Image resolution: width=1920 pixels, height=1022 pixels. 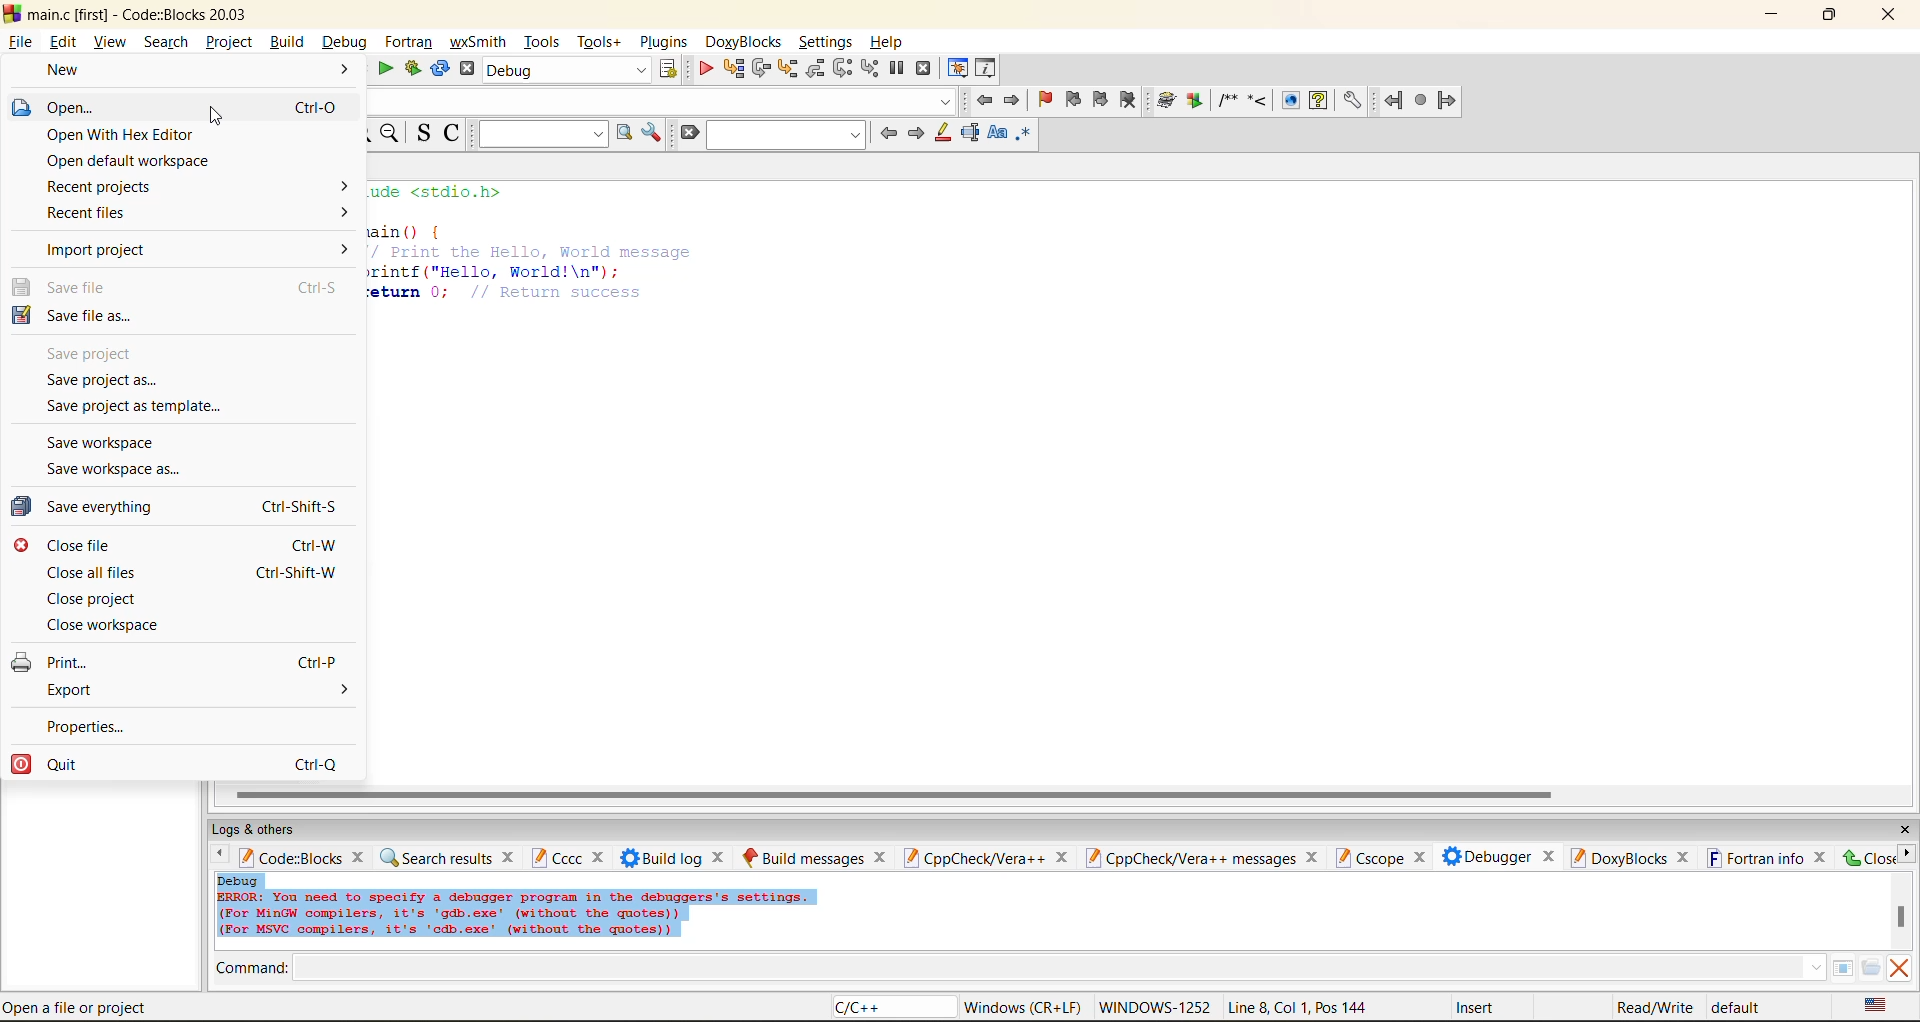 I want to click on resize, so click(x=1830, y=13).